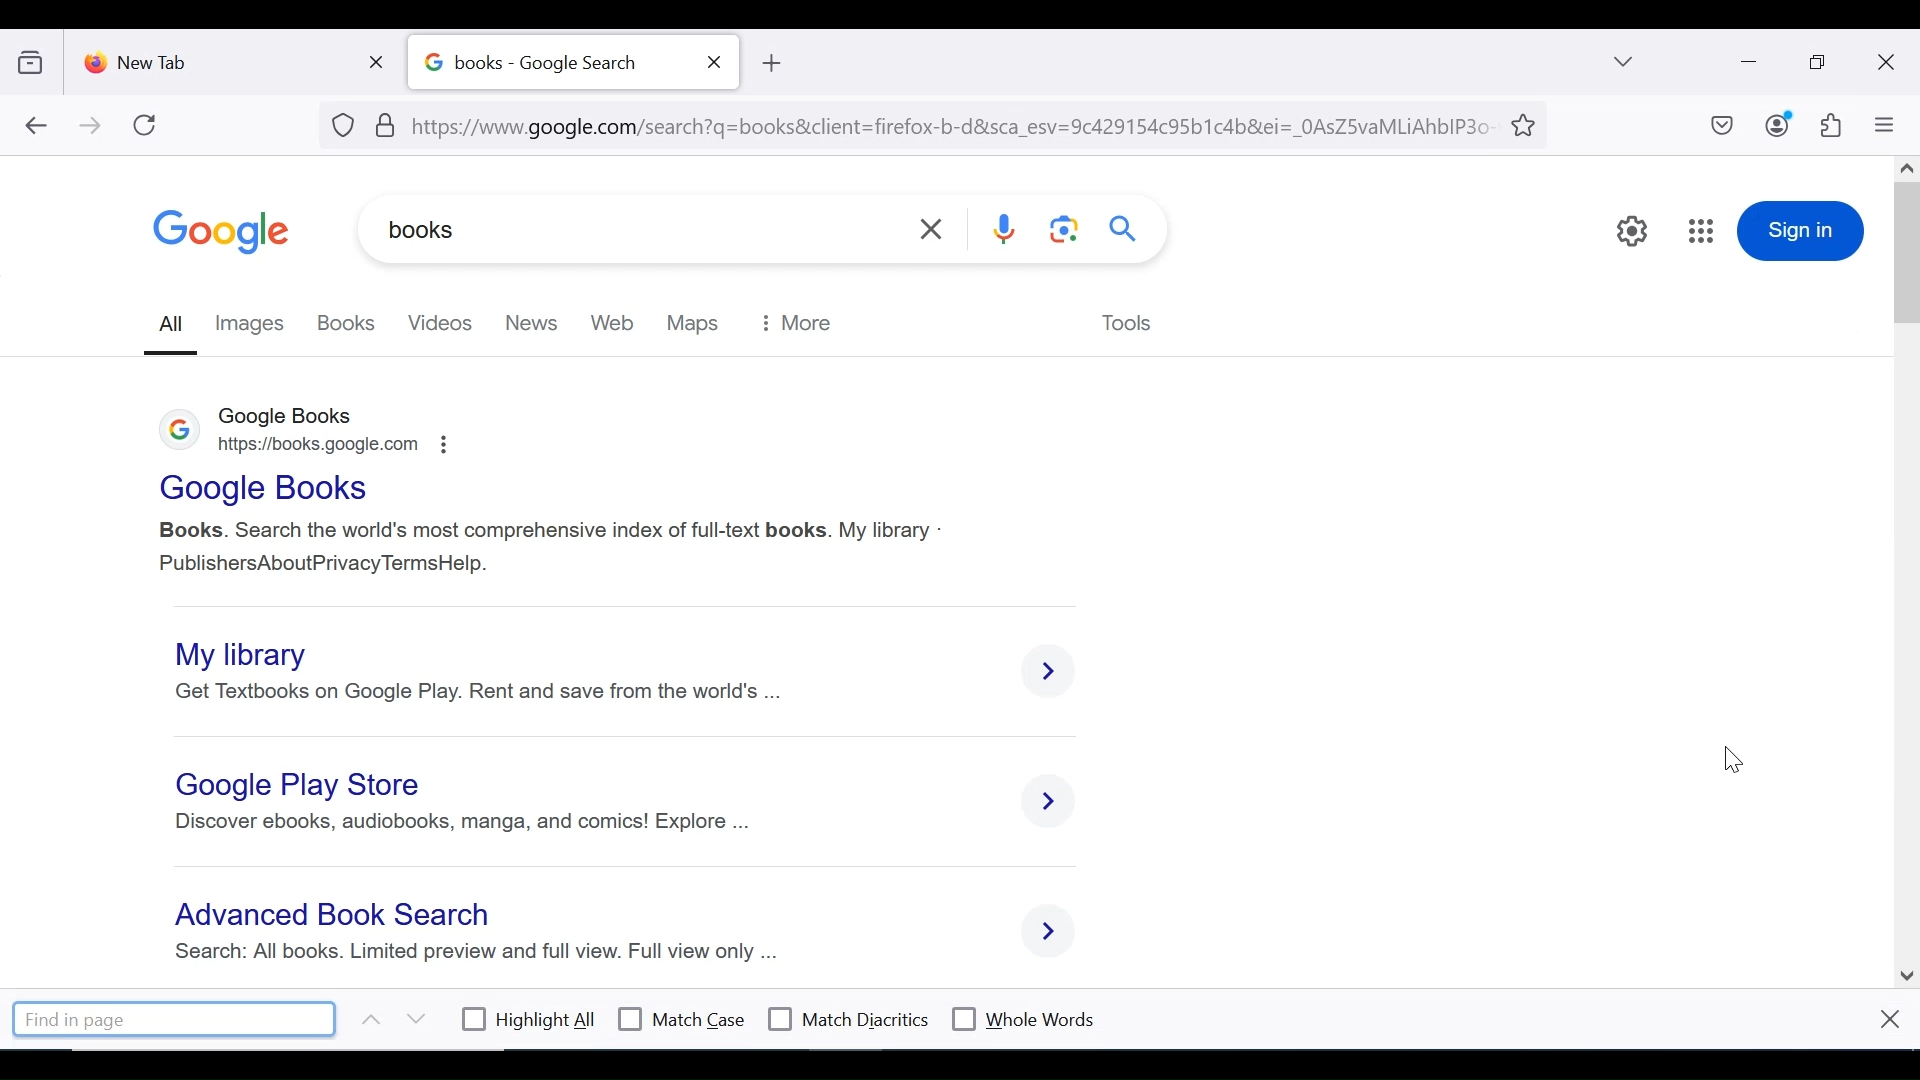 The height and width of the screenshot is (1080, 1920). I want to click on google logo, so click(222, 232).